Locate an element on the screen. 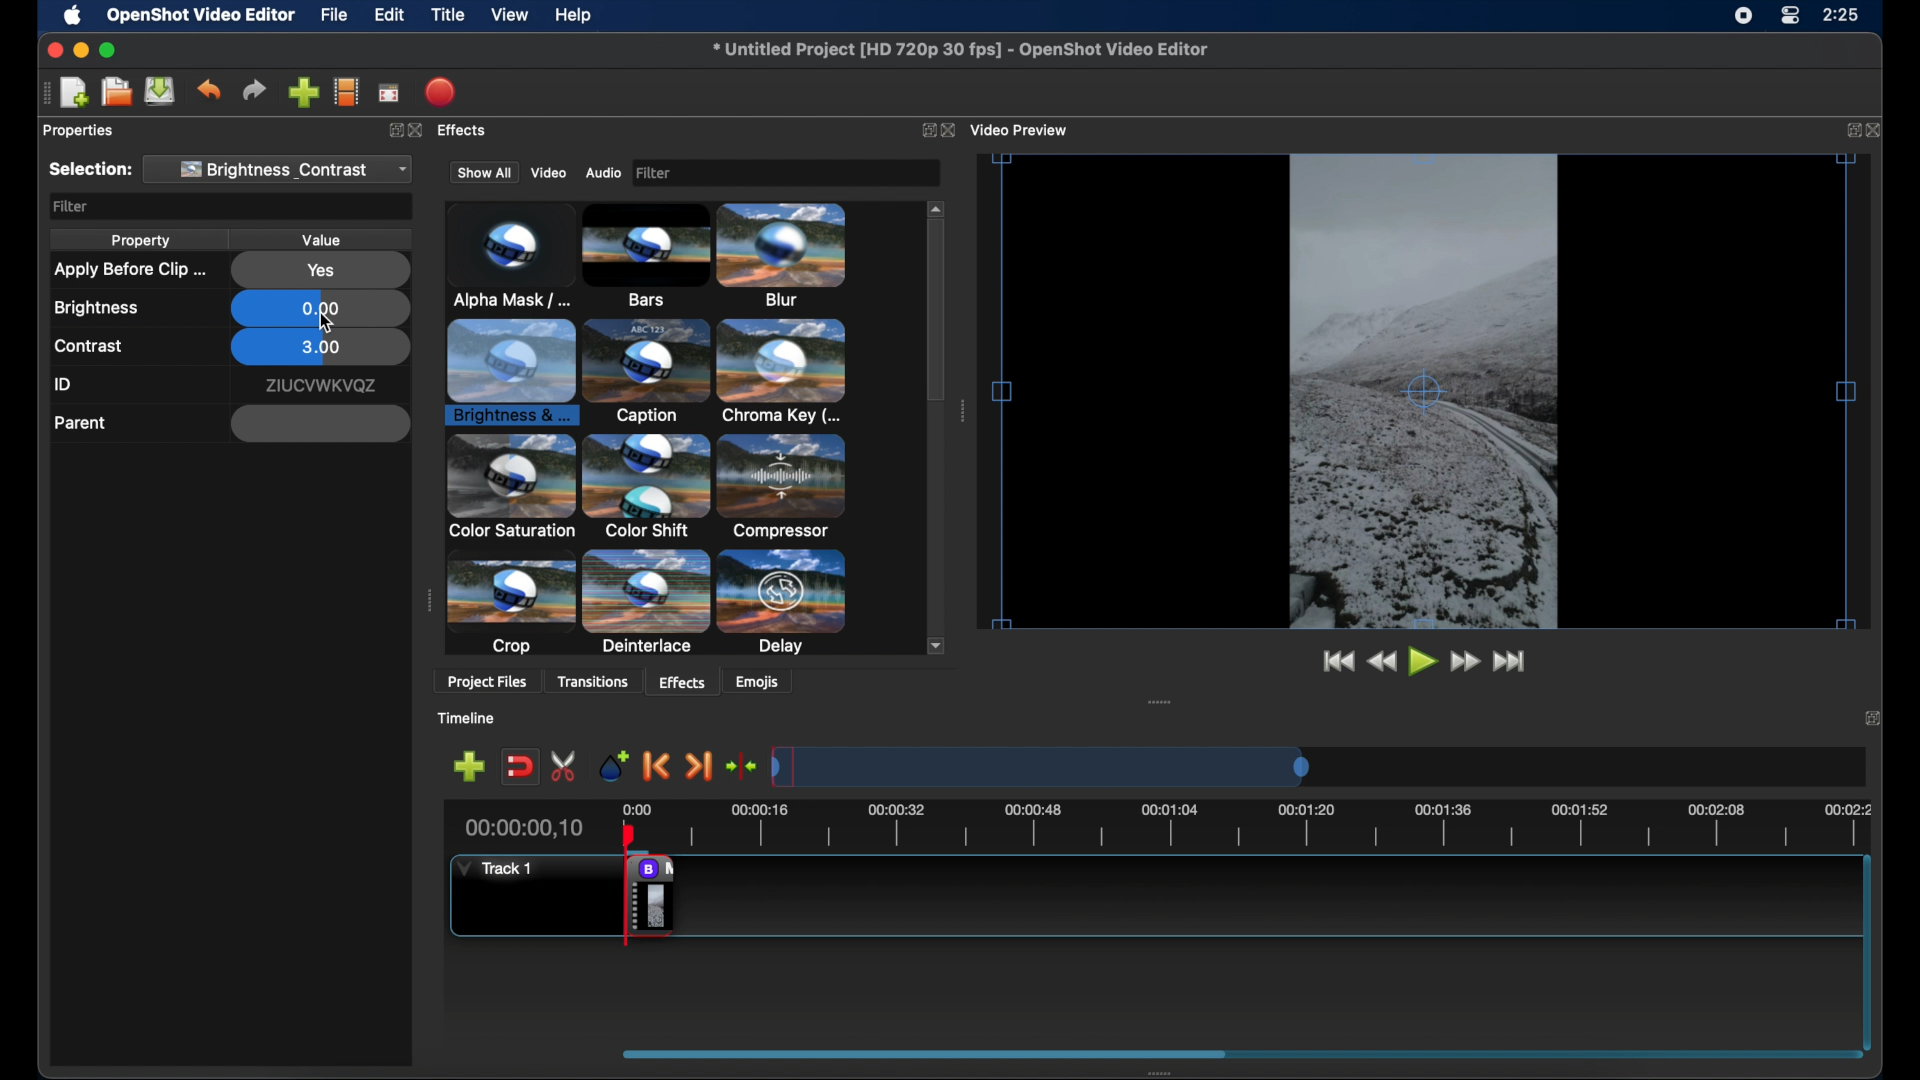 The height and width of the screenshot is (1080, 1920). 3.00 is located at coordinates (320, 349).